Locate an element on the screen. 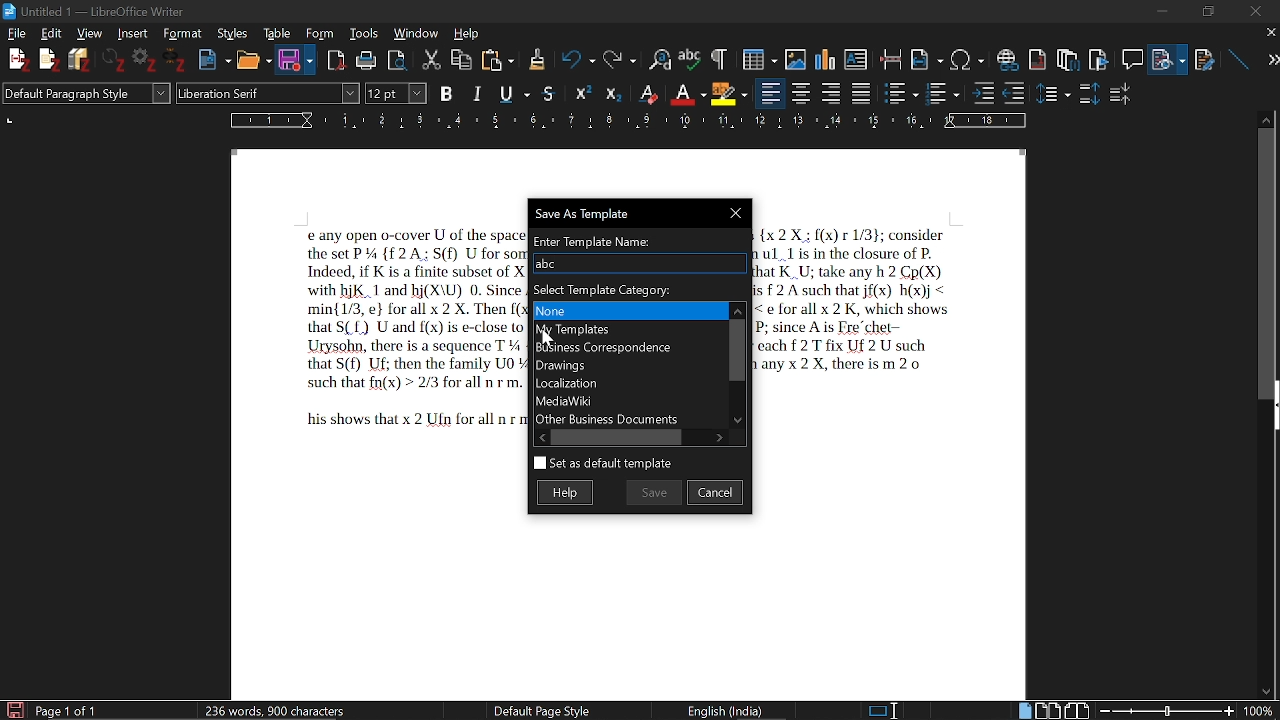 The image size is (1280, 720).  is located at coordinates (717, 58).